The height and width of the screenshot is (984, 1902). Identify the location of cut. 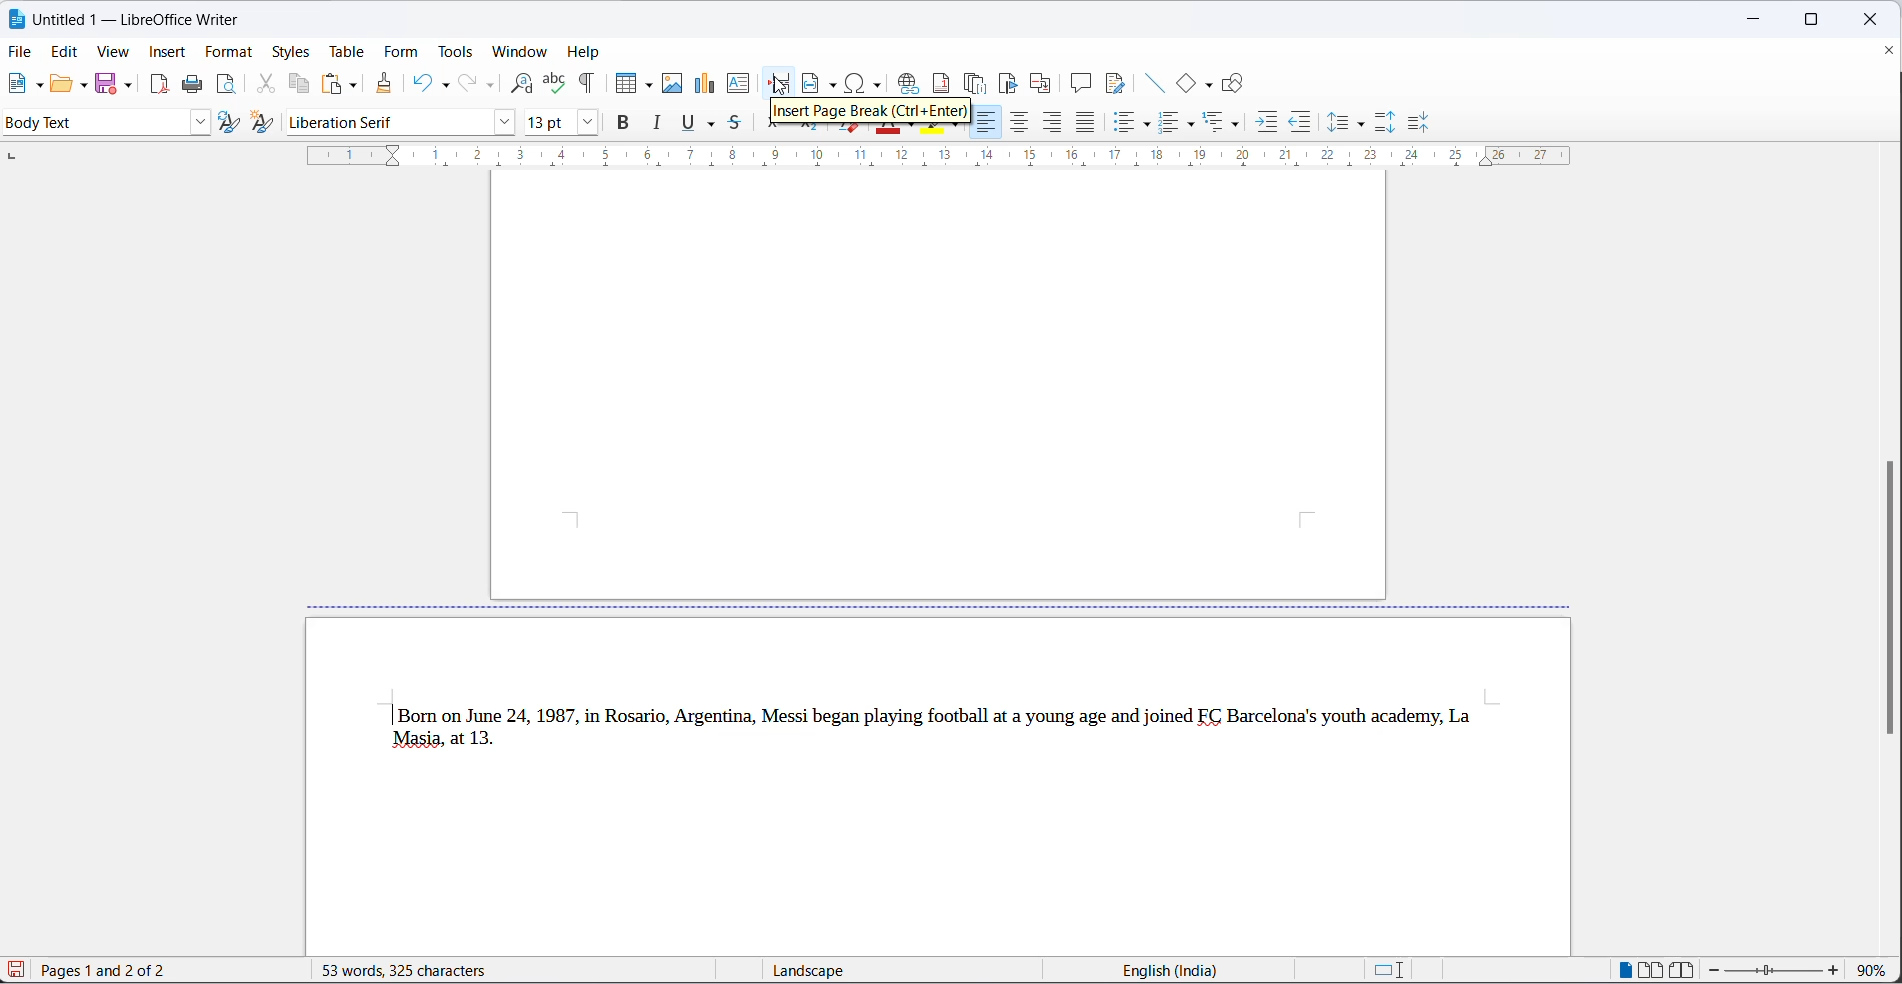
(261, 85).